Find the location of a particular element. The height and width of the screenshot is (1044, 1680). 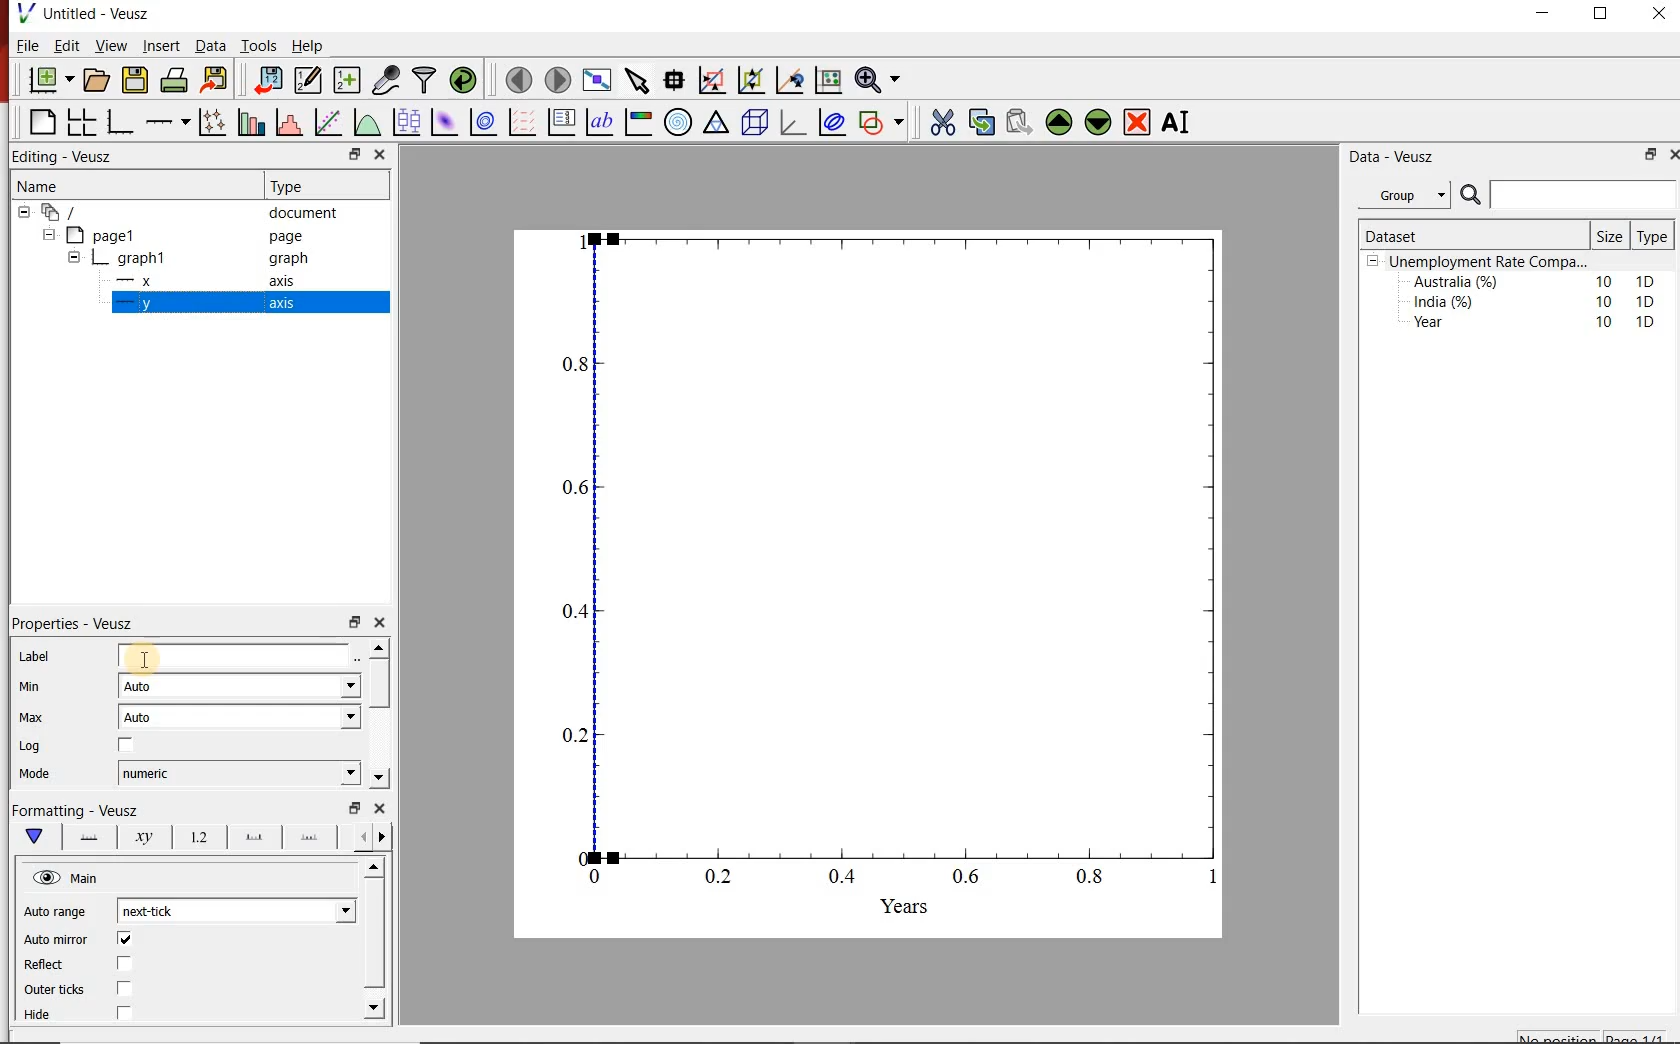

tick labels is located at coordinates (200, 838).